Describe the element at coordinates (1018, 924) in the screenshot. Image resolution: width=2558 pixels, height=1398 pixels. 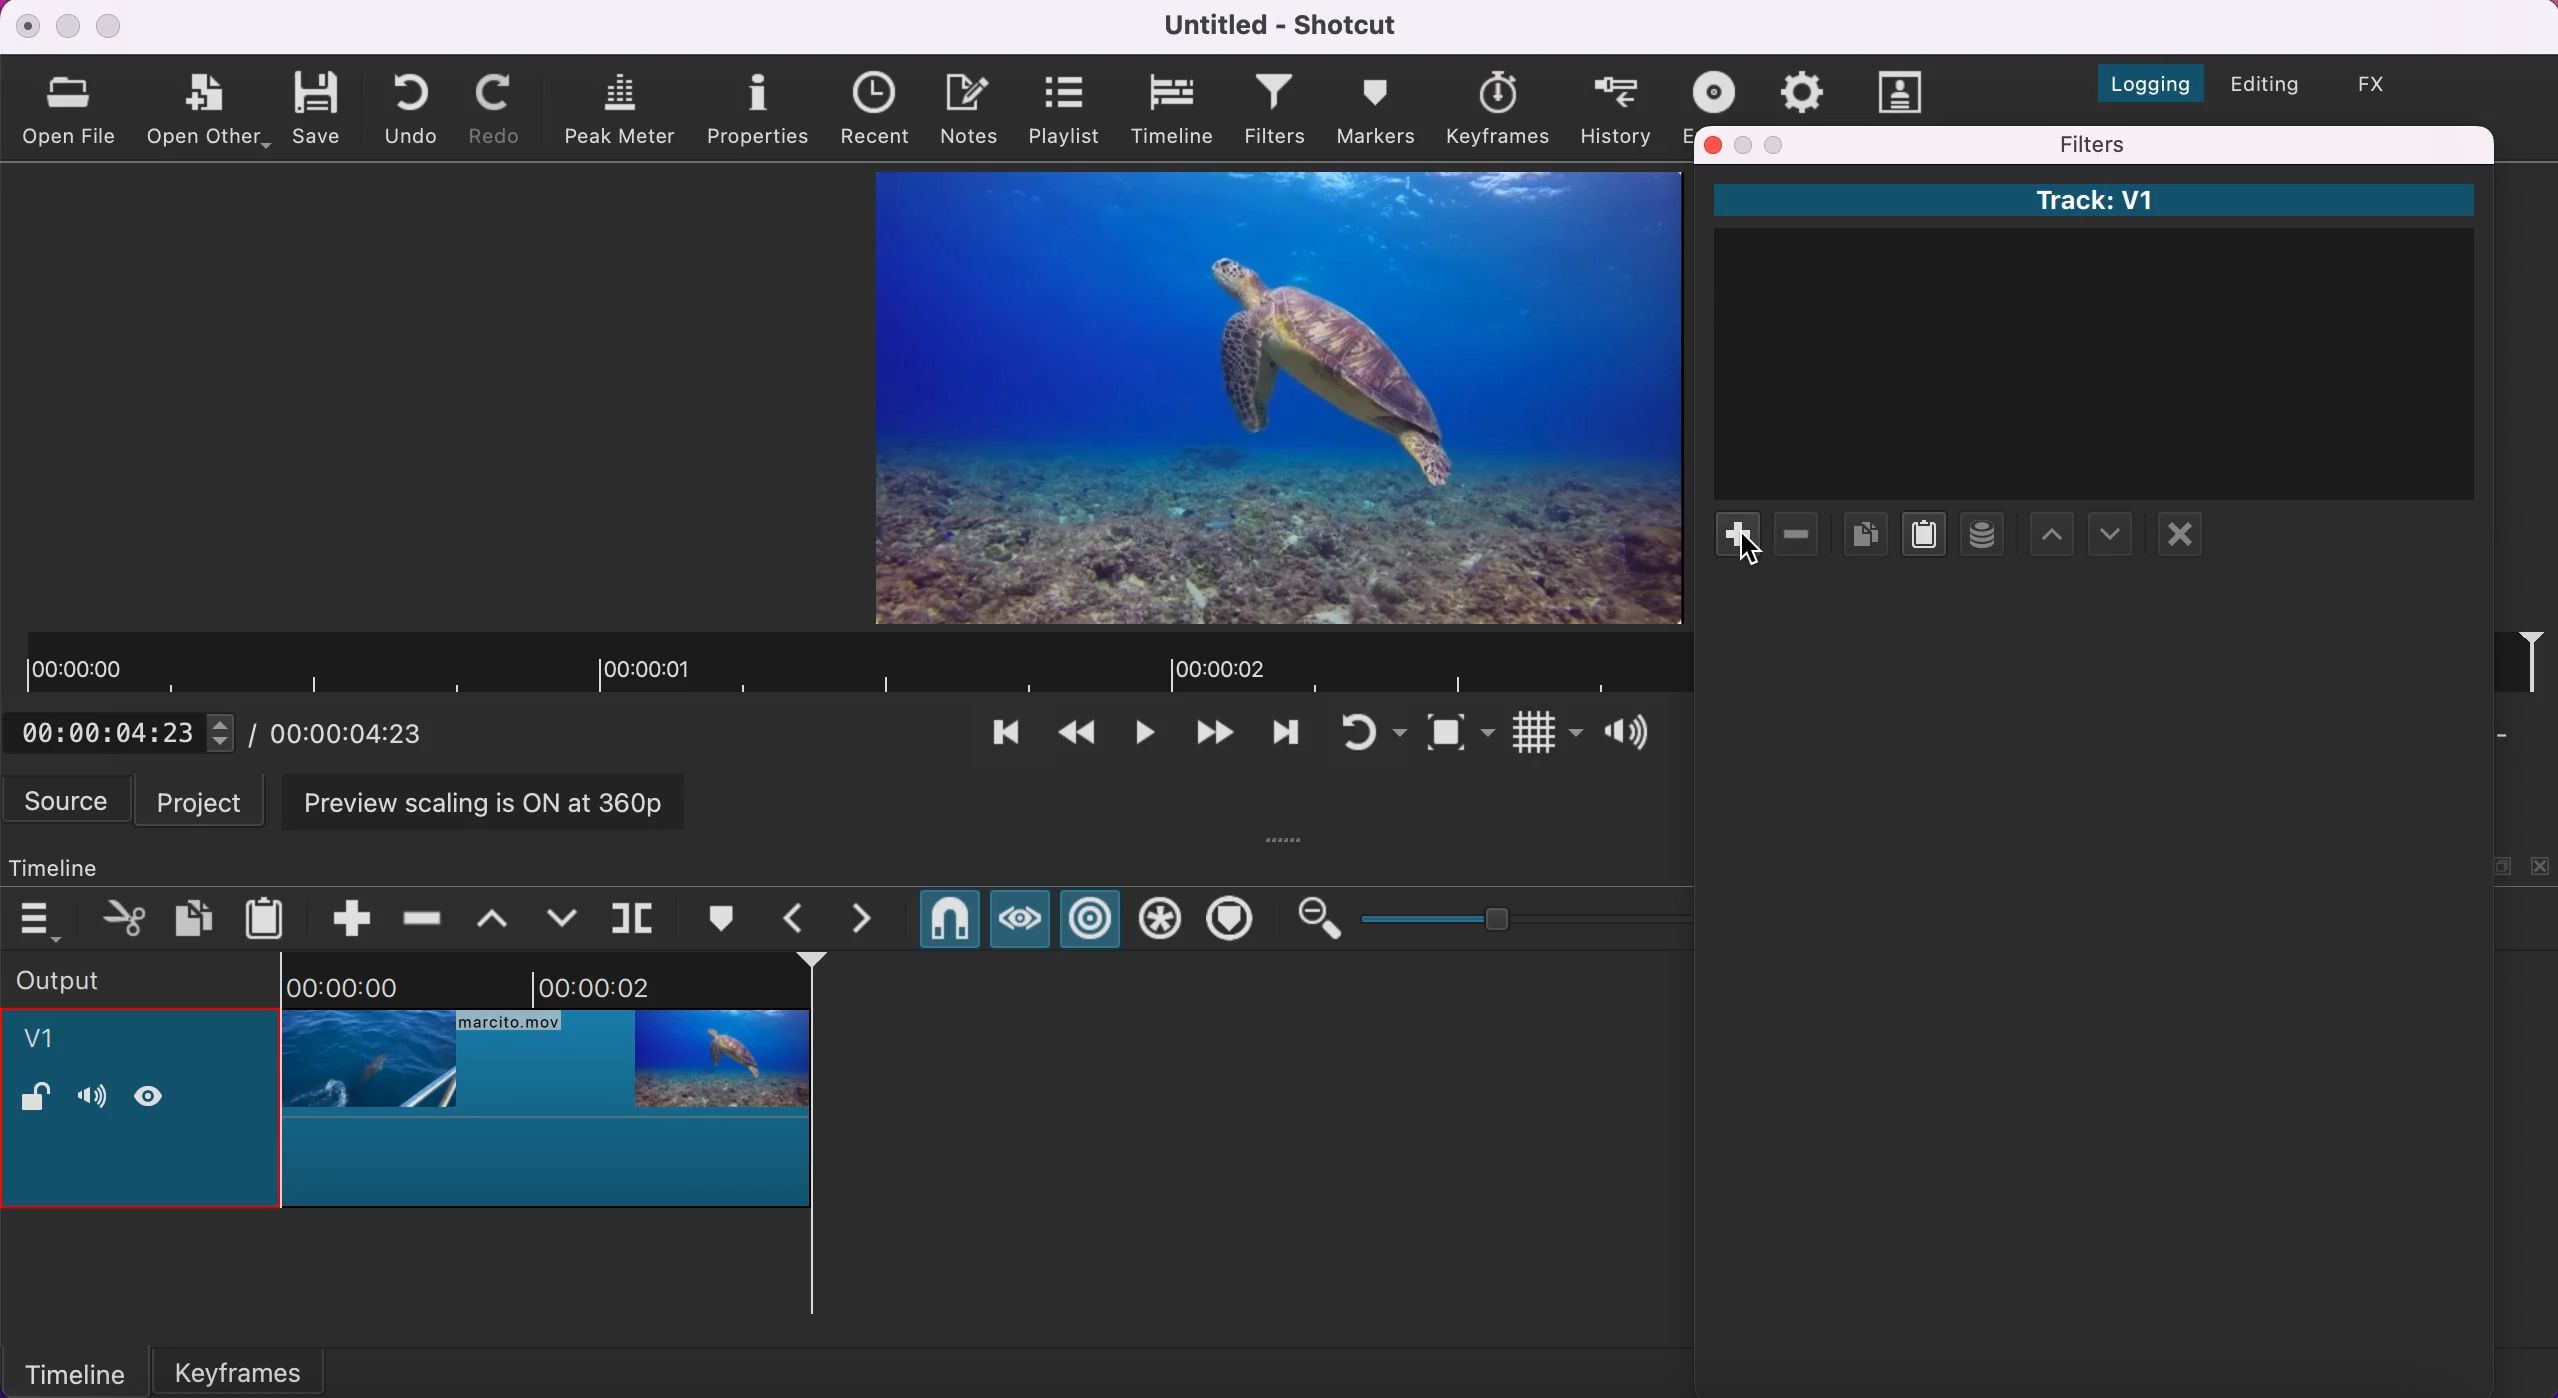
I see `scrub while draggins` at that location.